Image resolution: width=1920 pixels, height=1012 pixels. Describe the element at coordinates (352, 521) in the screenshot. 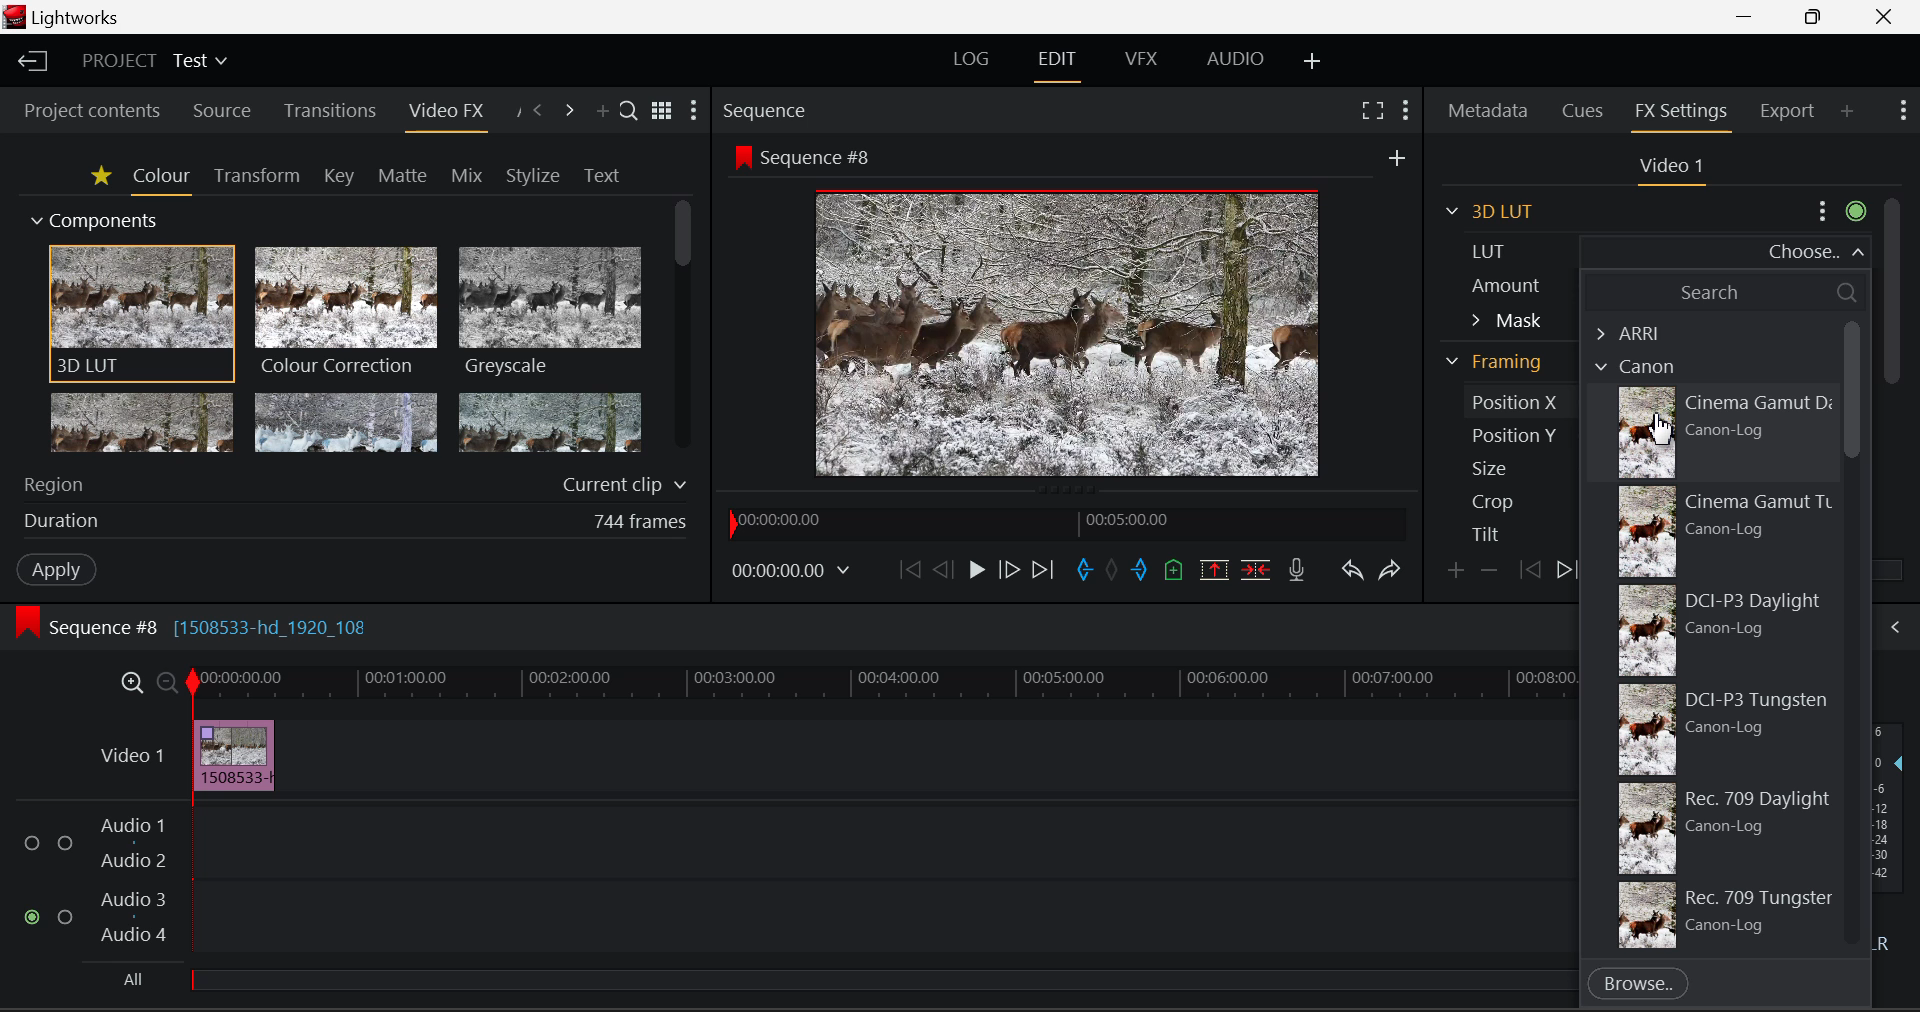

I see `Effect duration` at that location.